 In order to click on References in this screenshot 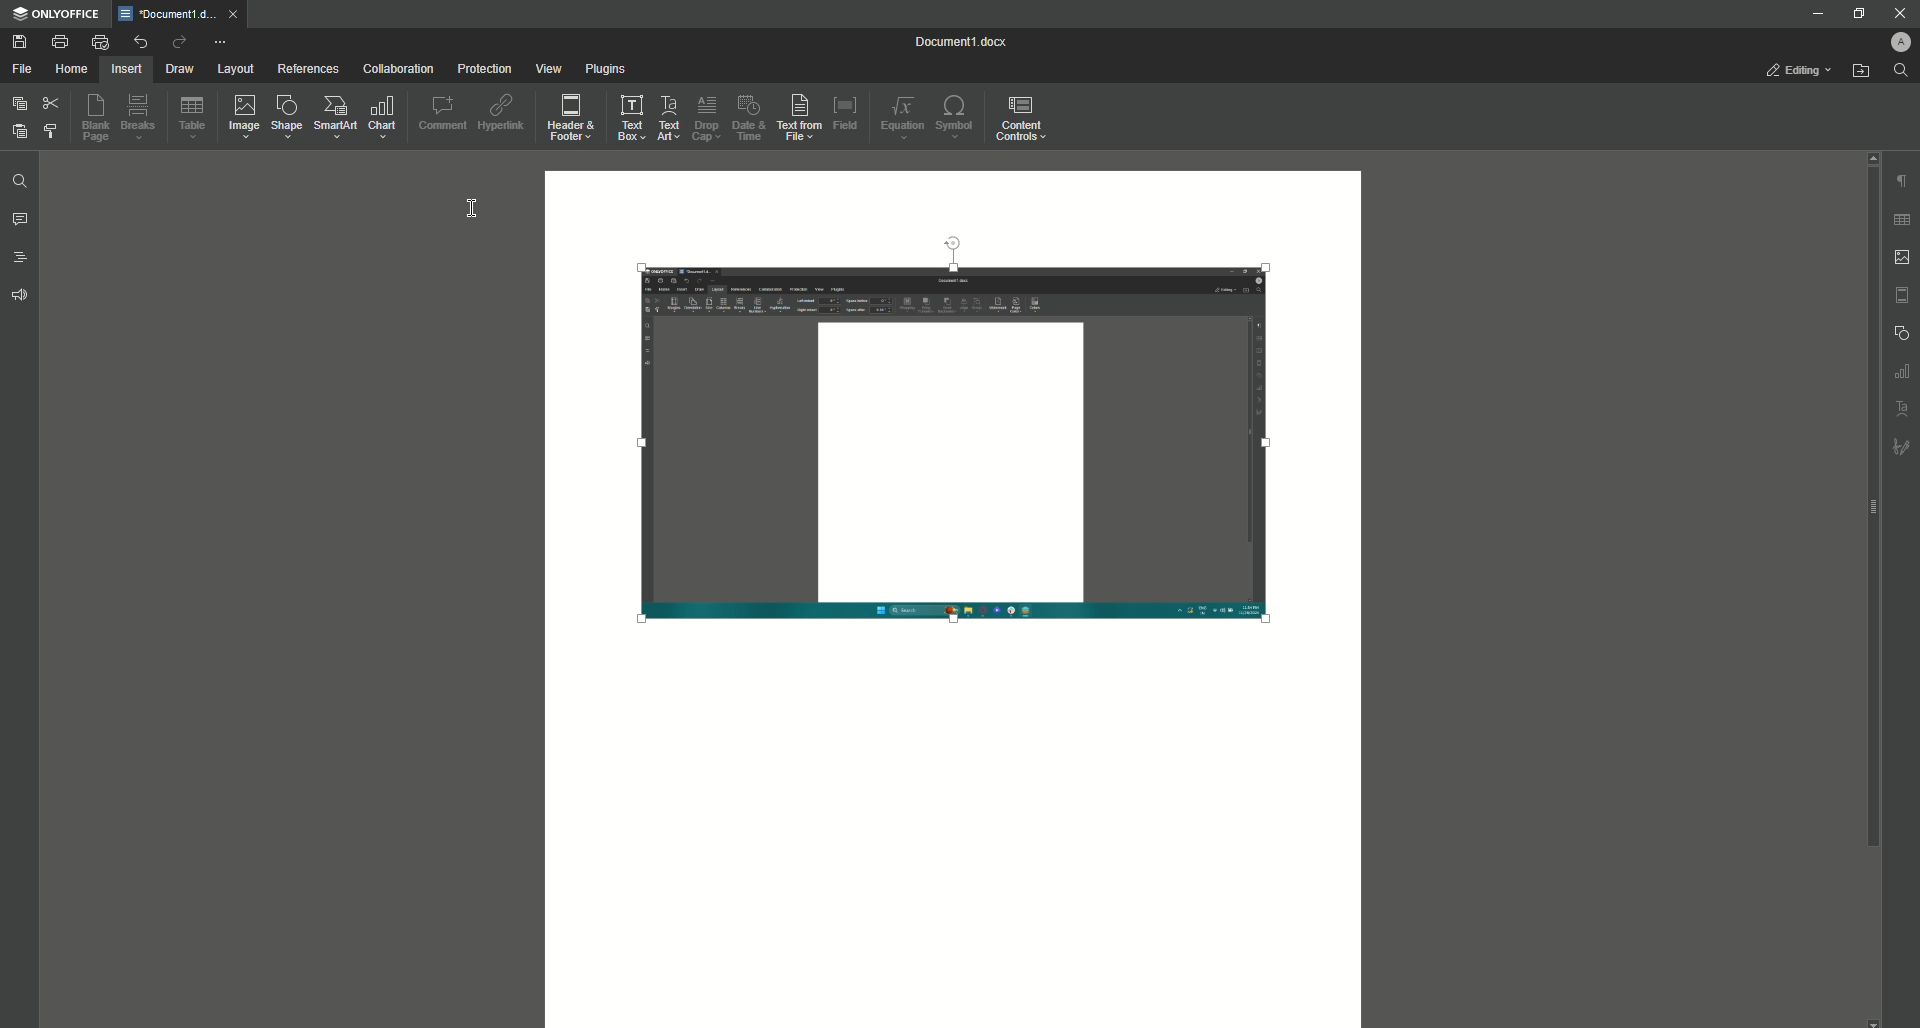, I will do `click(308, 69)`.